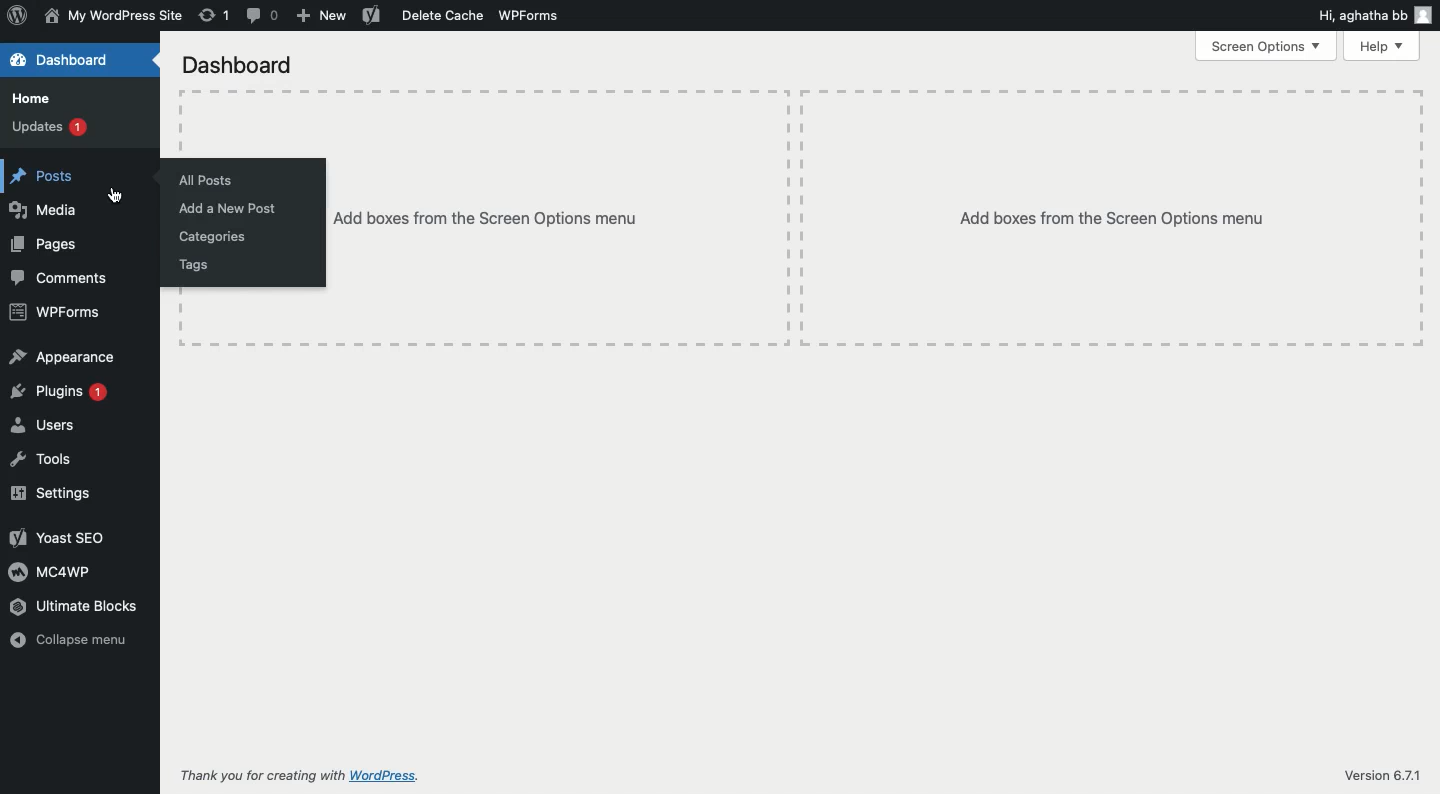 Image resolution: width=1440 pixels, height=794 pixels. Describe the element at coordinates (1373, 13) in the screenshot. I see `Hi user` at that location.